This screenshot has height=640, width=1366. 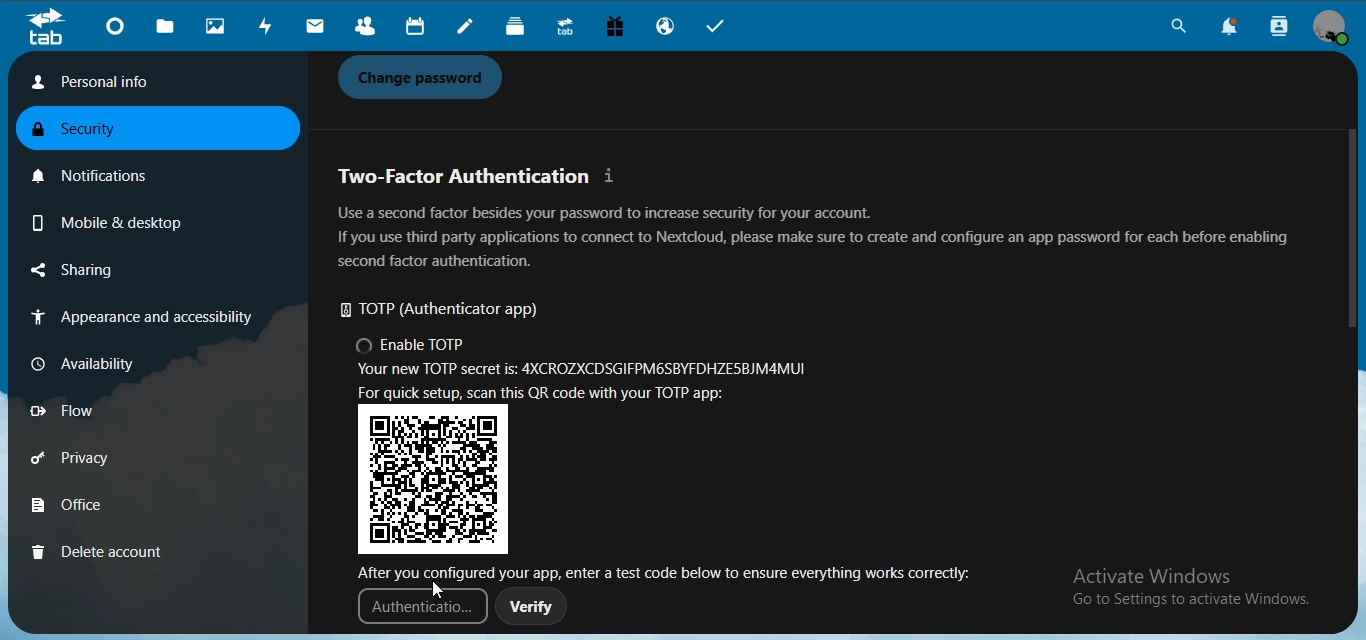 What do you see at coordinates (426, 78) in the screenshot?
I see `change password` at bounding box center [426, 78].